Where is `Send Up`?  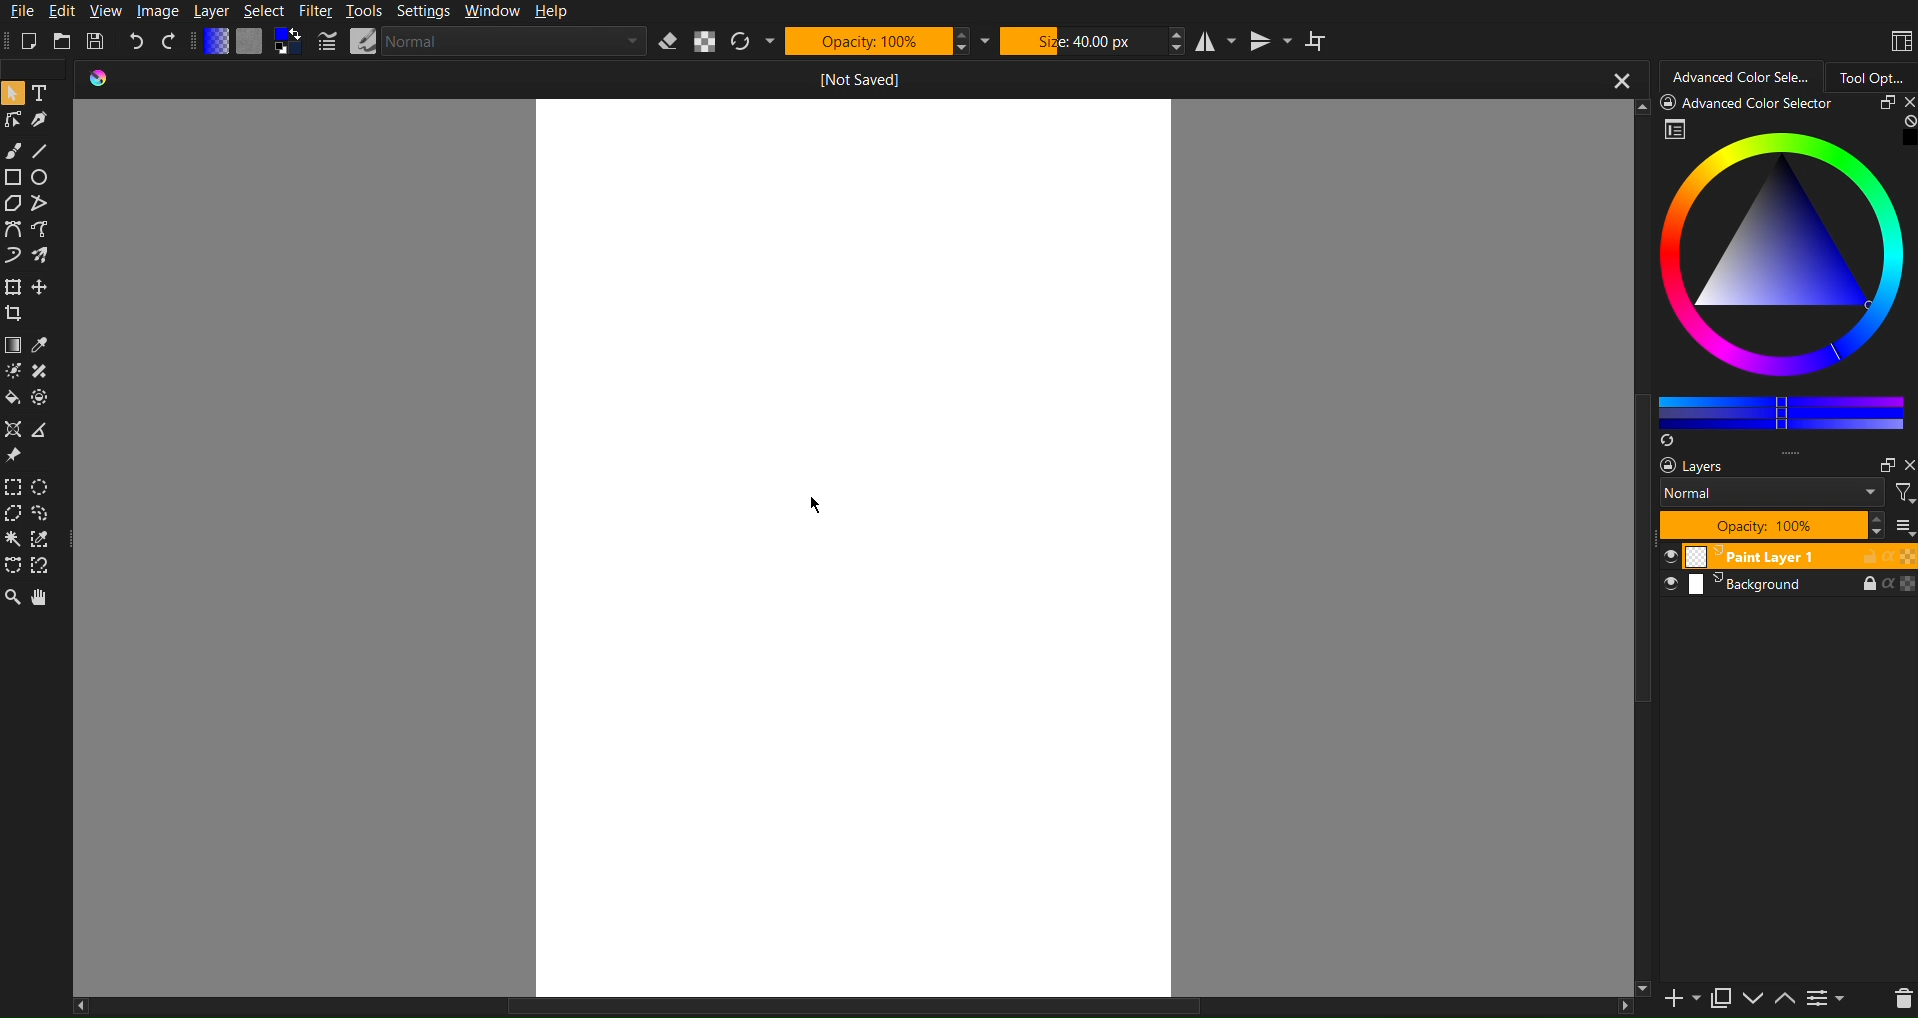
Send Up is located at coordinates (1783, 995).